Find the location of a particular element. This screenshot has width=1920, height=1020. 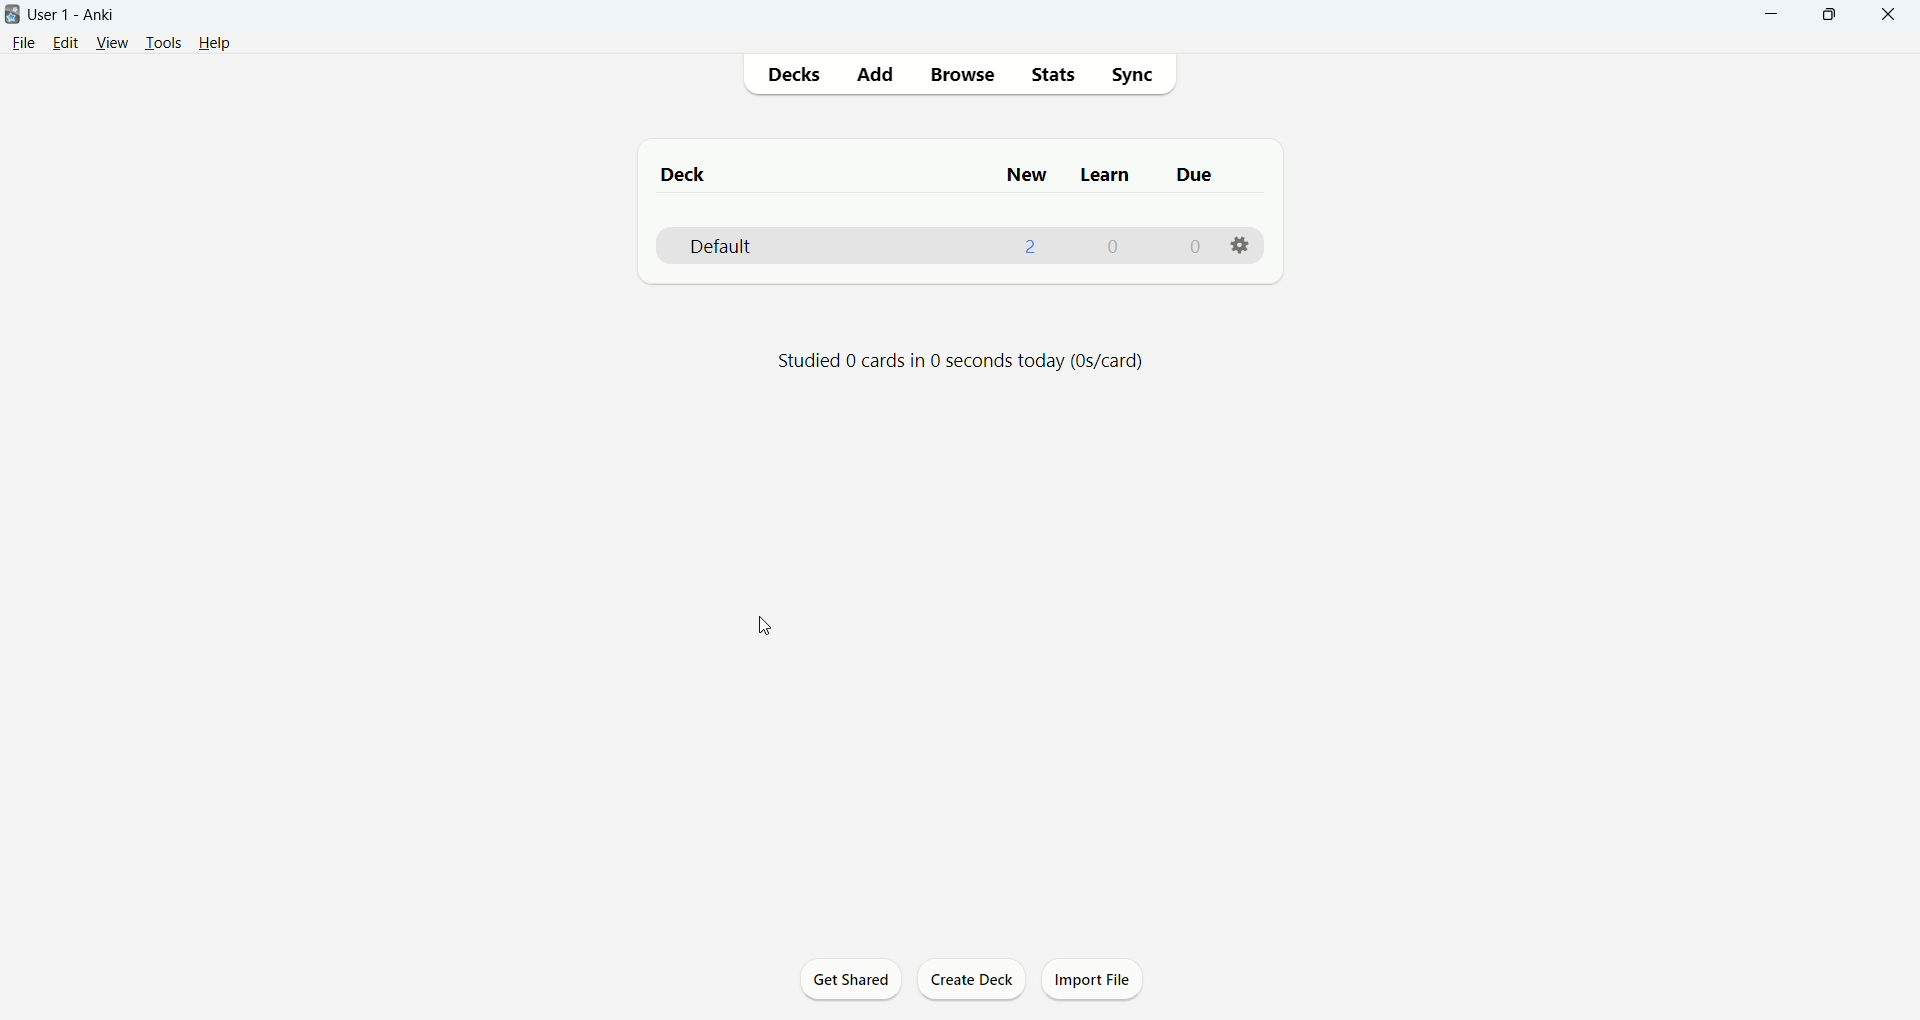

User1 is located at coordinates (71, 14).